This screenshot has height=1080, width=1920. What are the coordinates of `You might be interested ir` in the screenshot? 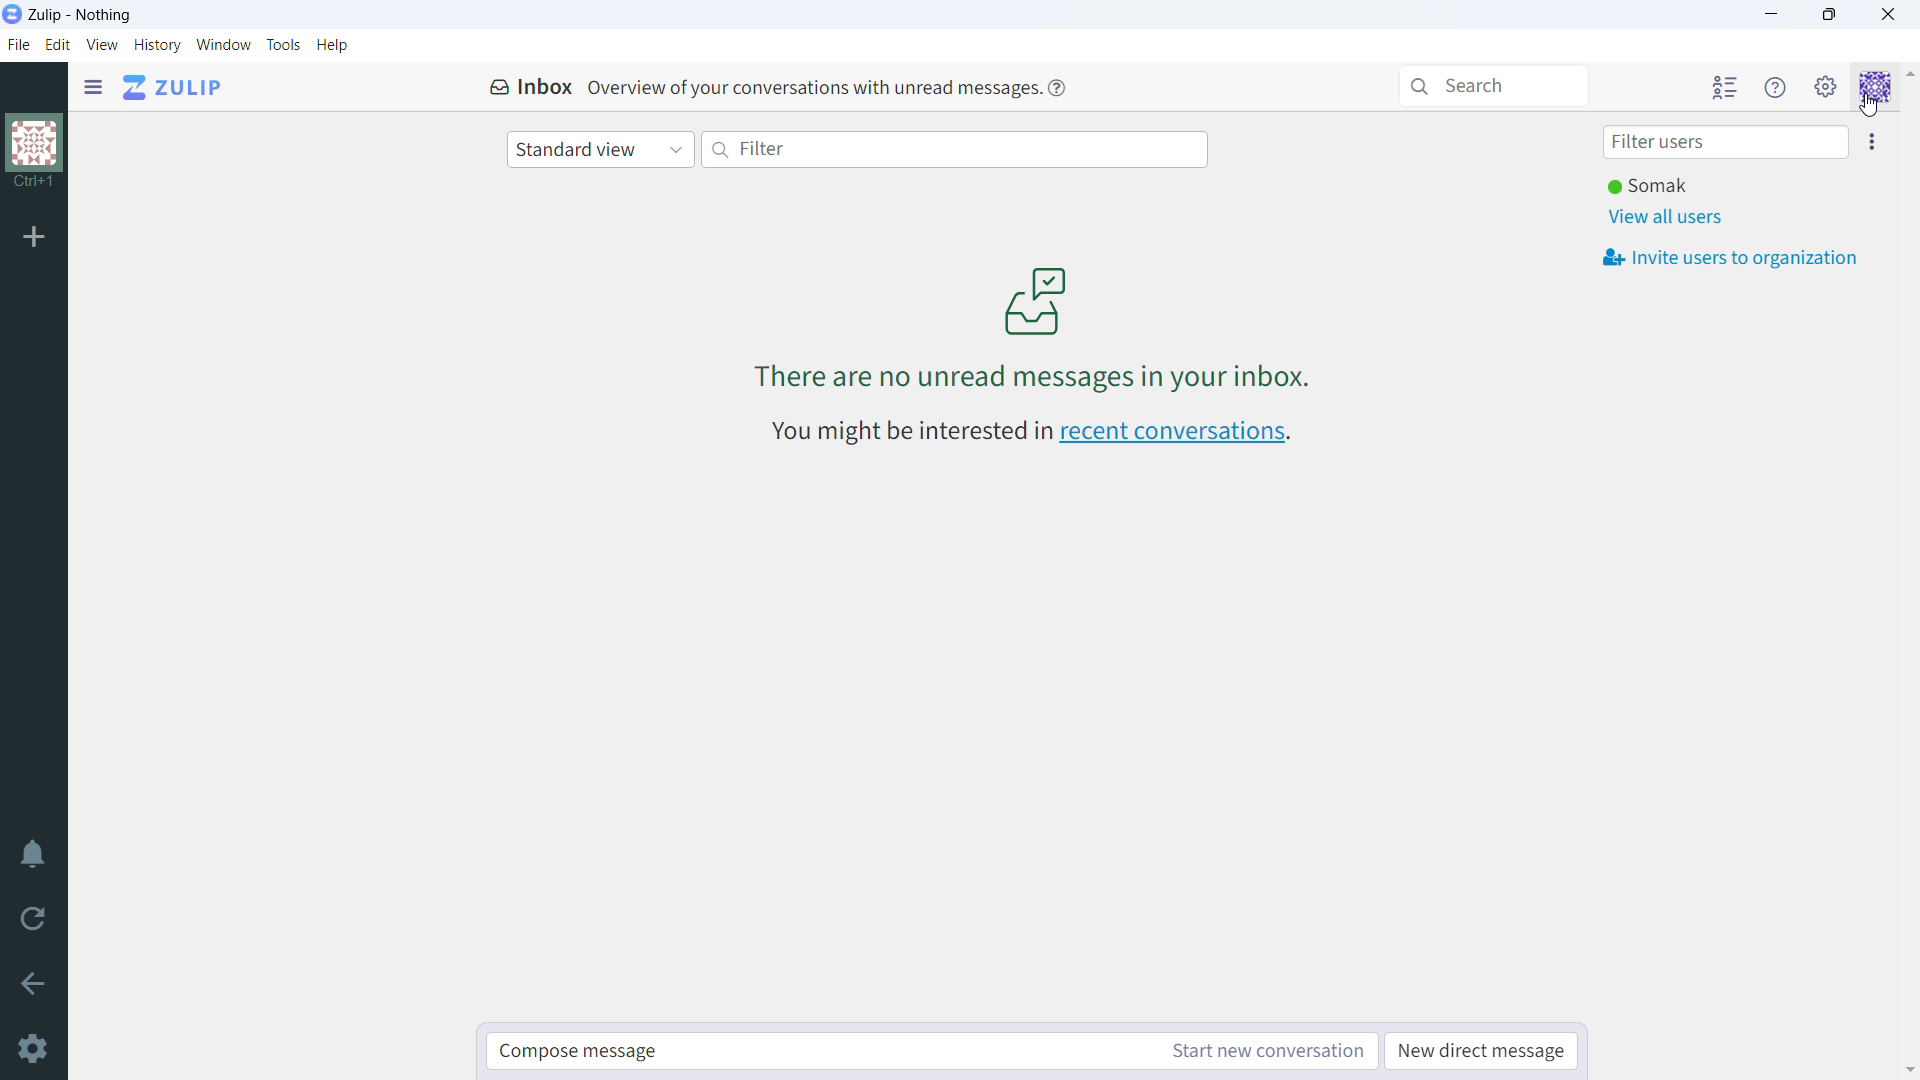 It's located at (909, 430).